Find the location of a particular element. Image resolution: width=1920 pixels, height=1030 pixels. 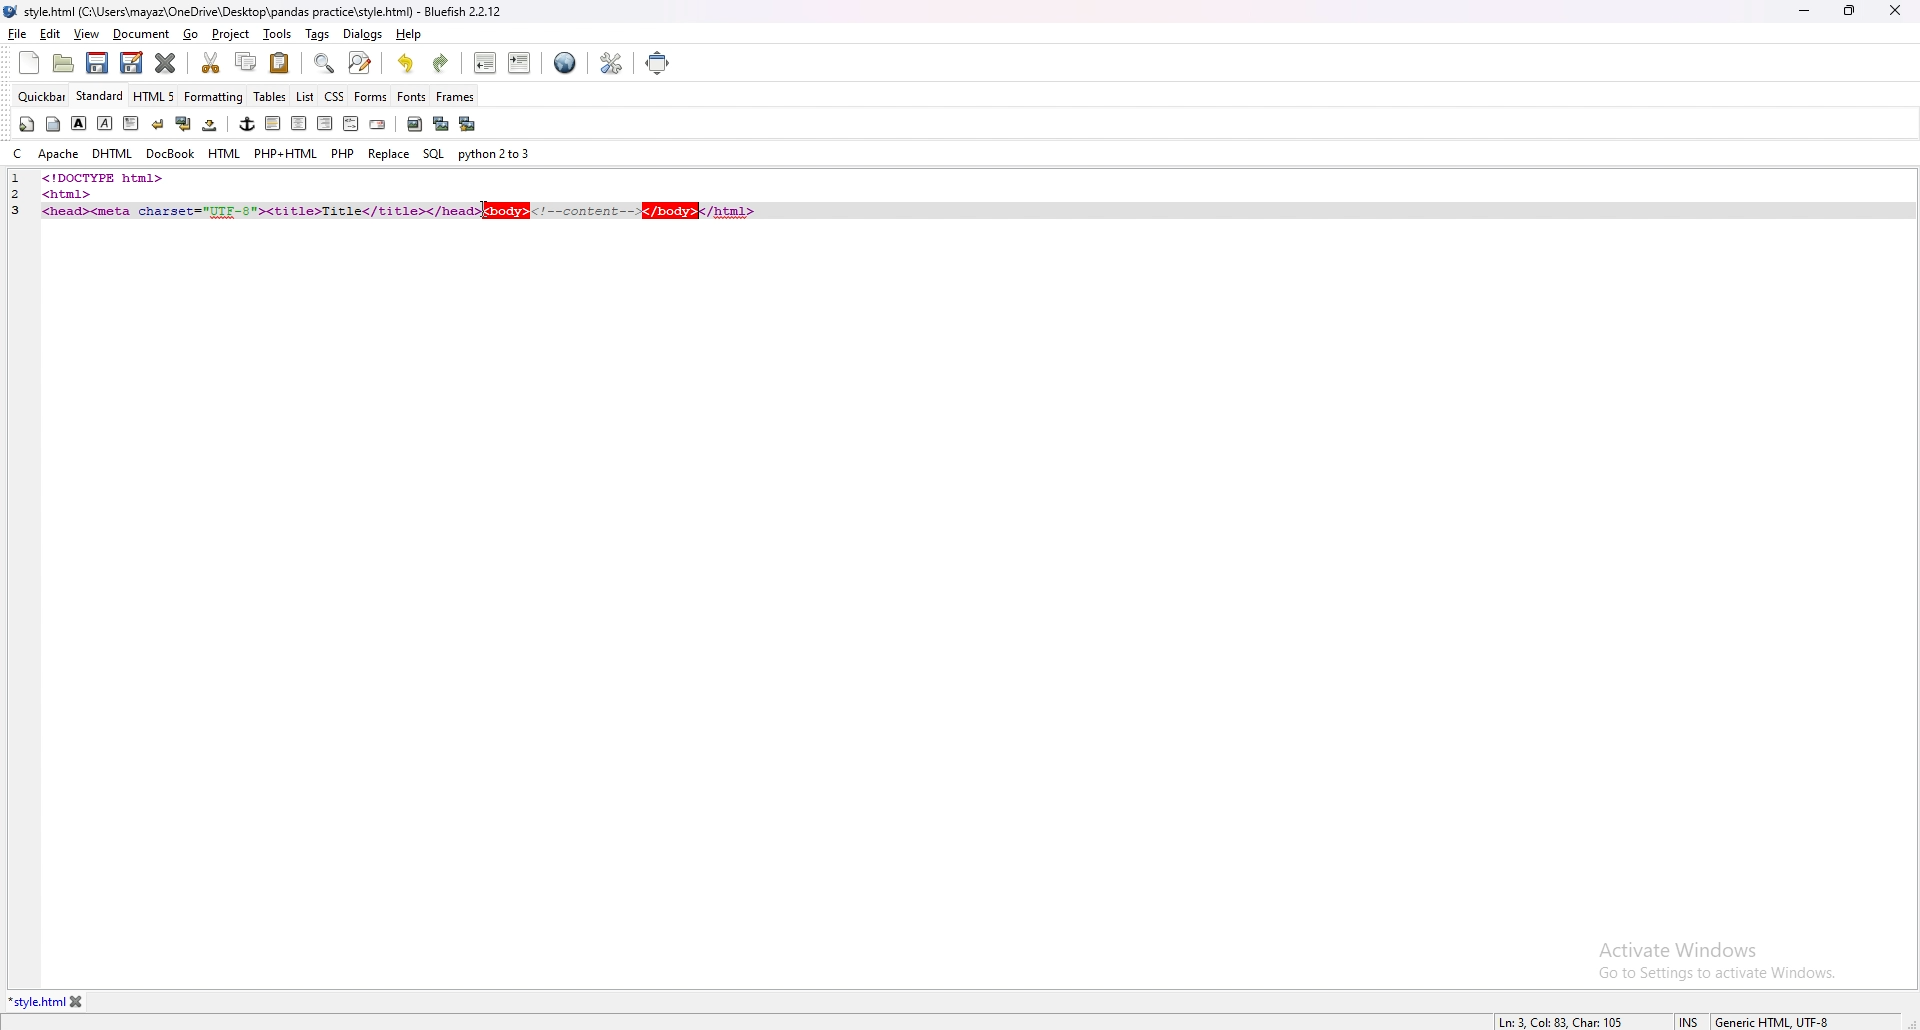

copy is located at coordinates (247, 62).